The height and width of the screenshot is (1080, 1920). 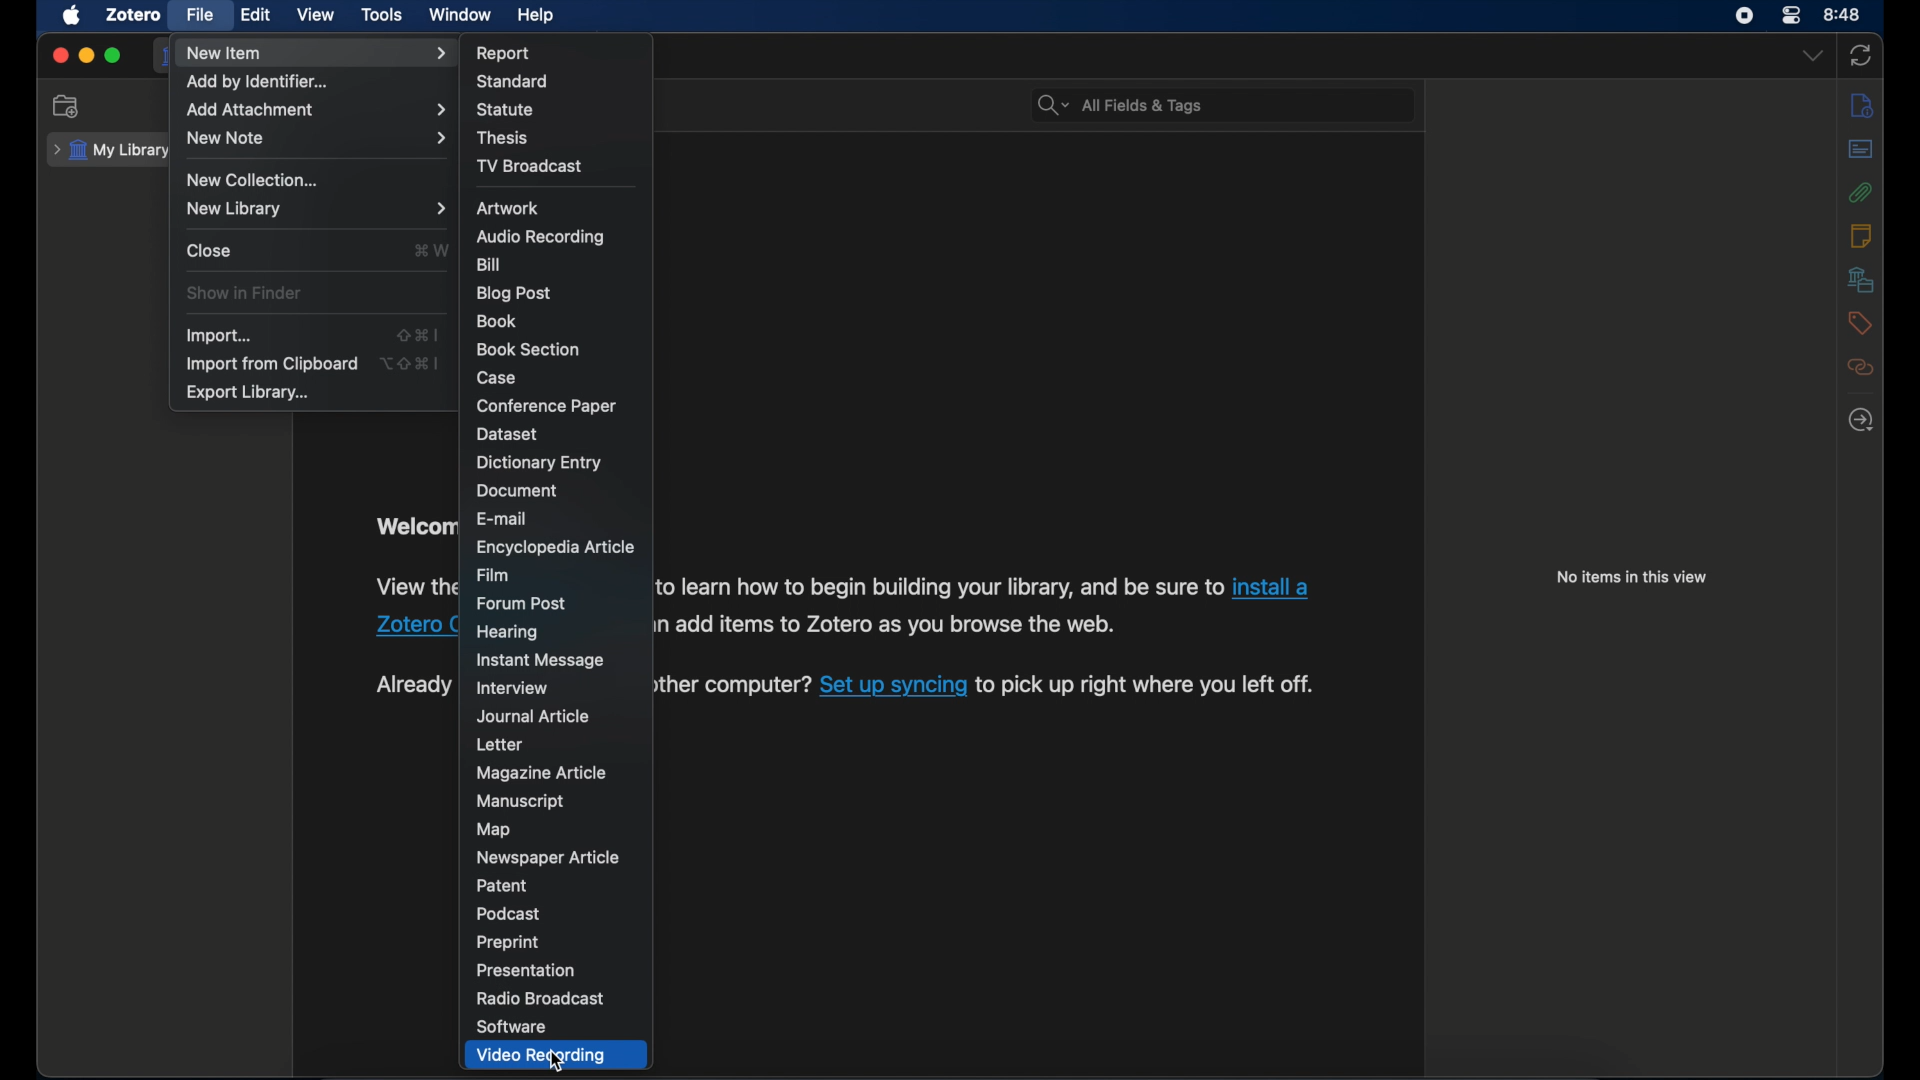 What do you see at coordinates (1632, 576) in the screenshot?
I see `no items in this view` at bounding box center [1632, 576].